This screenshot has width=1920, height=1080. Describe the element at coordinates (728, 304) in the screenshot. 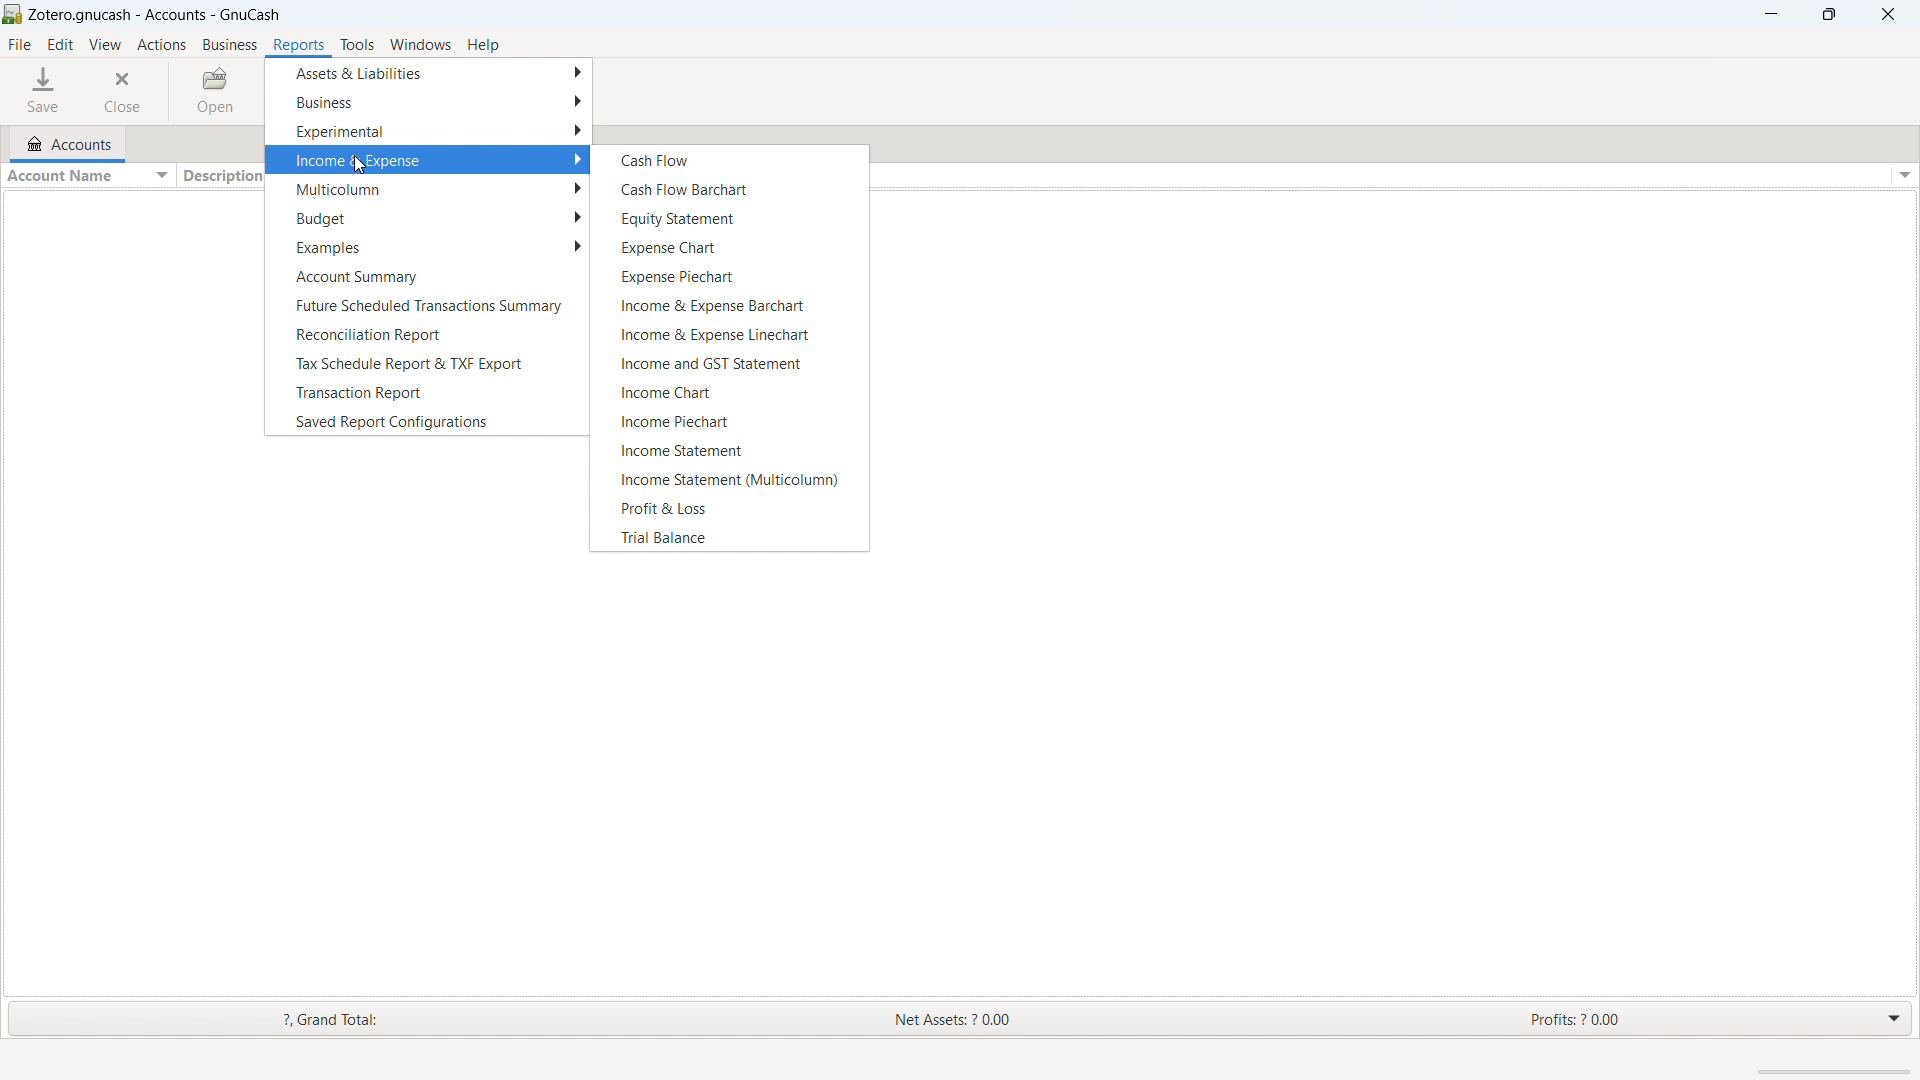

I see `income and exoense barchart` at that location.